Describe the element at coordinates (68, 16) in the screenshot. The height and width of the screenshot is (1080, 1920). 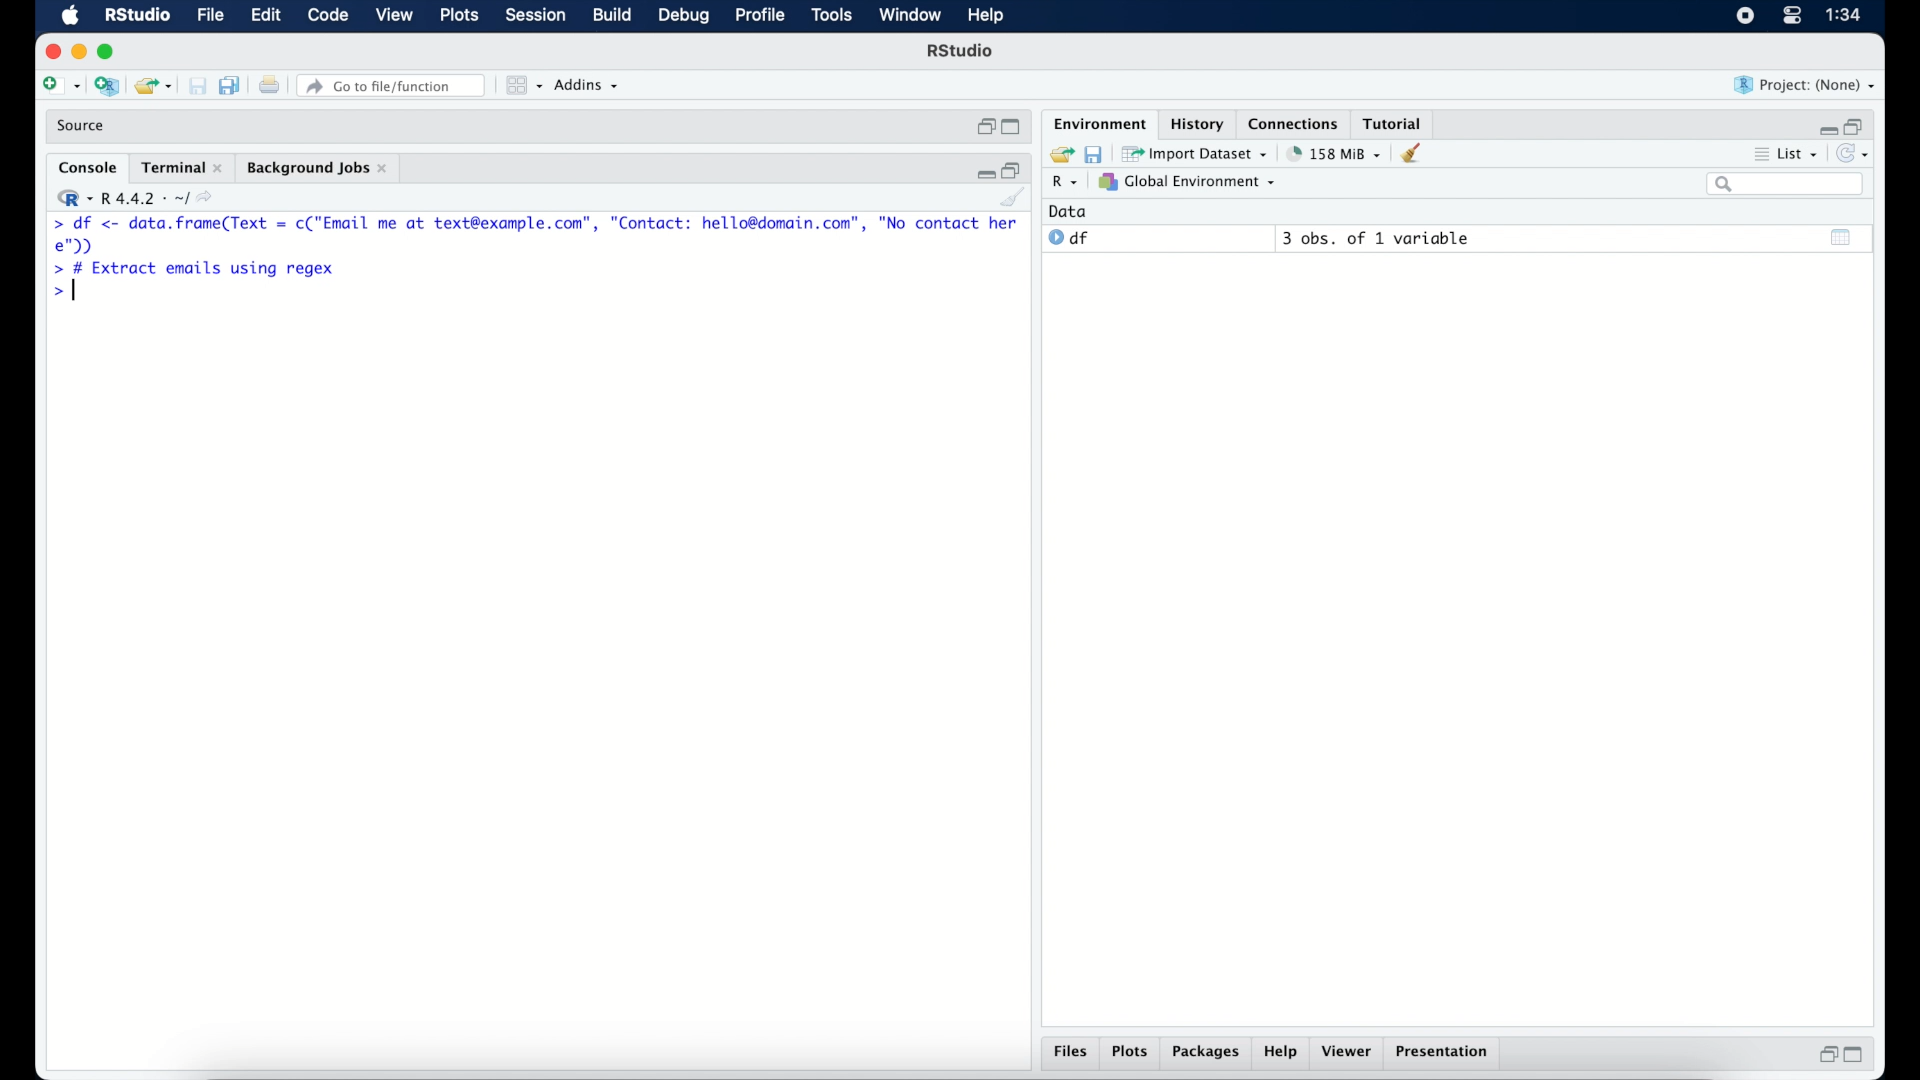
I see `macOS` at that location.